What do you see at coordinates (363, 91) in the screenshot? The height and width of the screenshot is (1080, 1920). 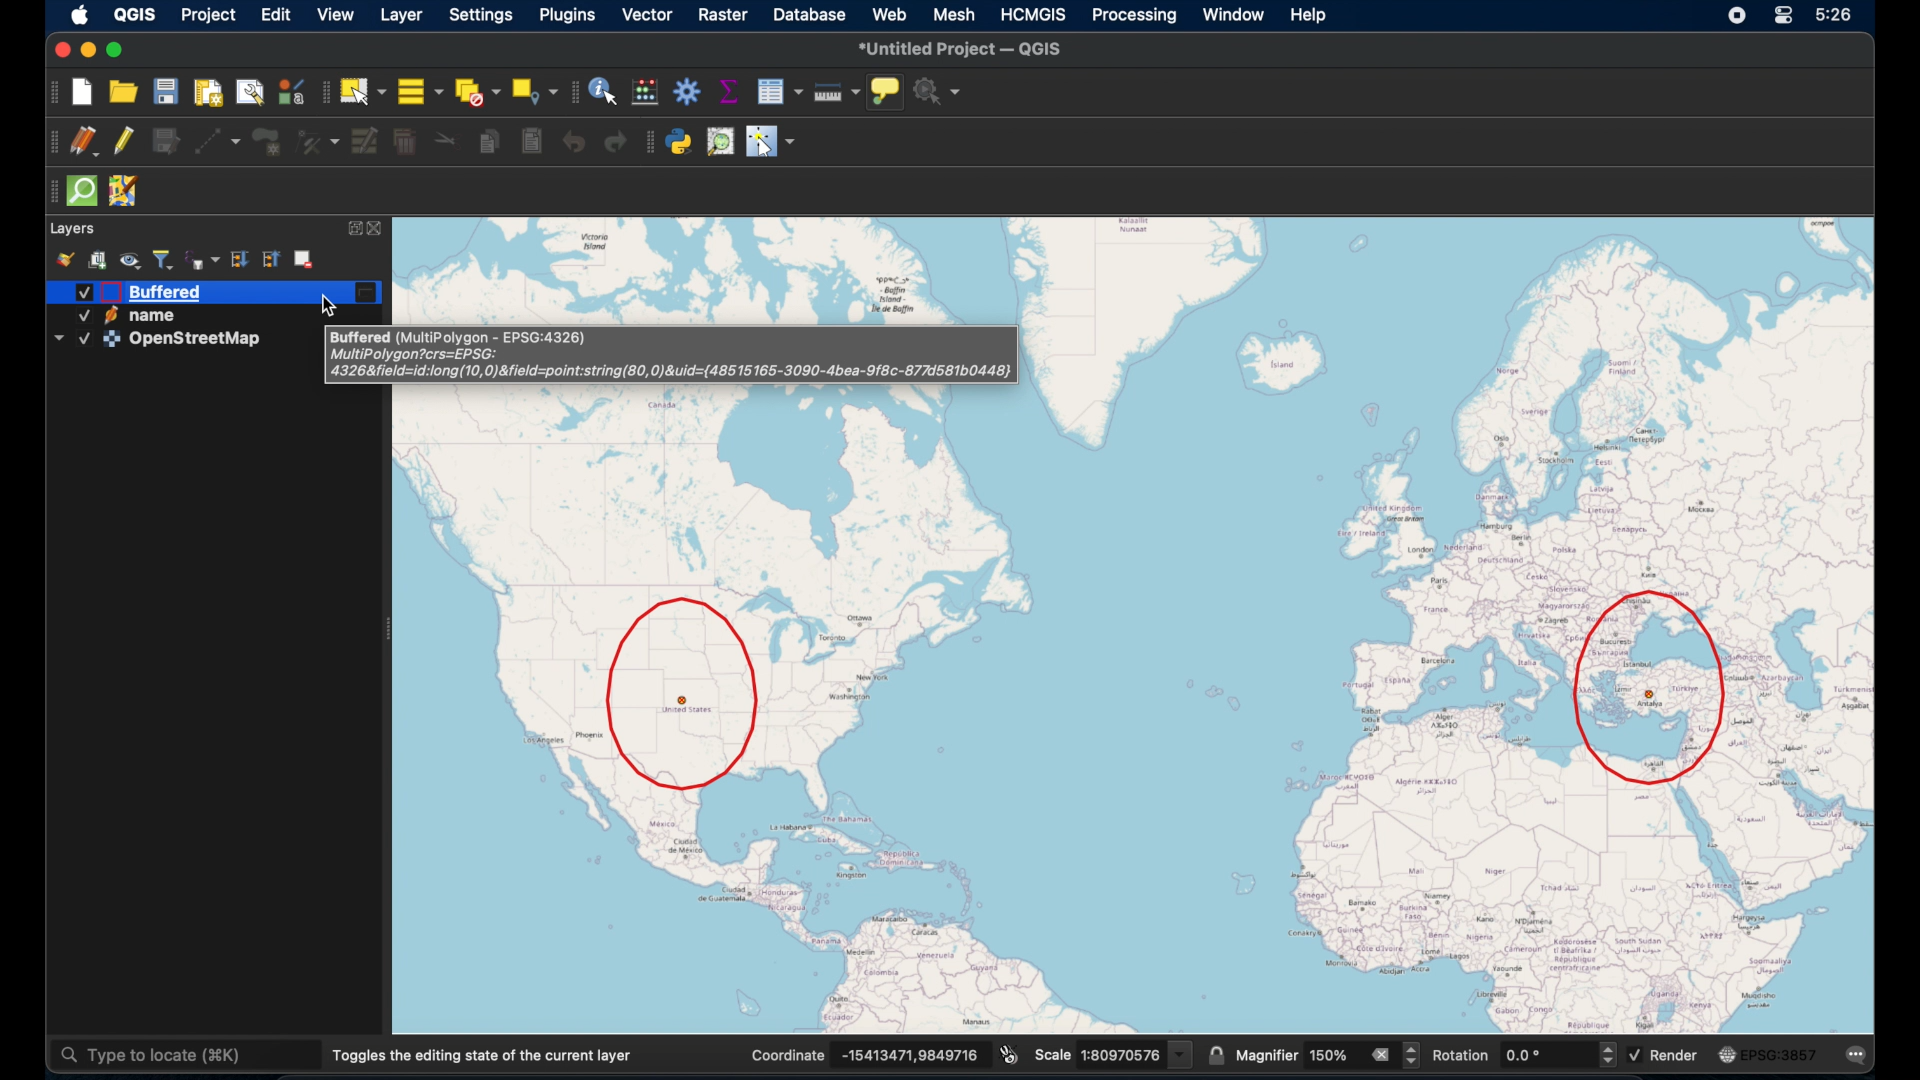 I see `select features by area or single click` at bounding box center [363, 91].